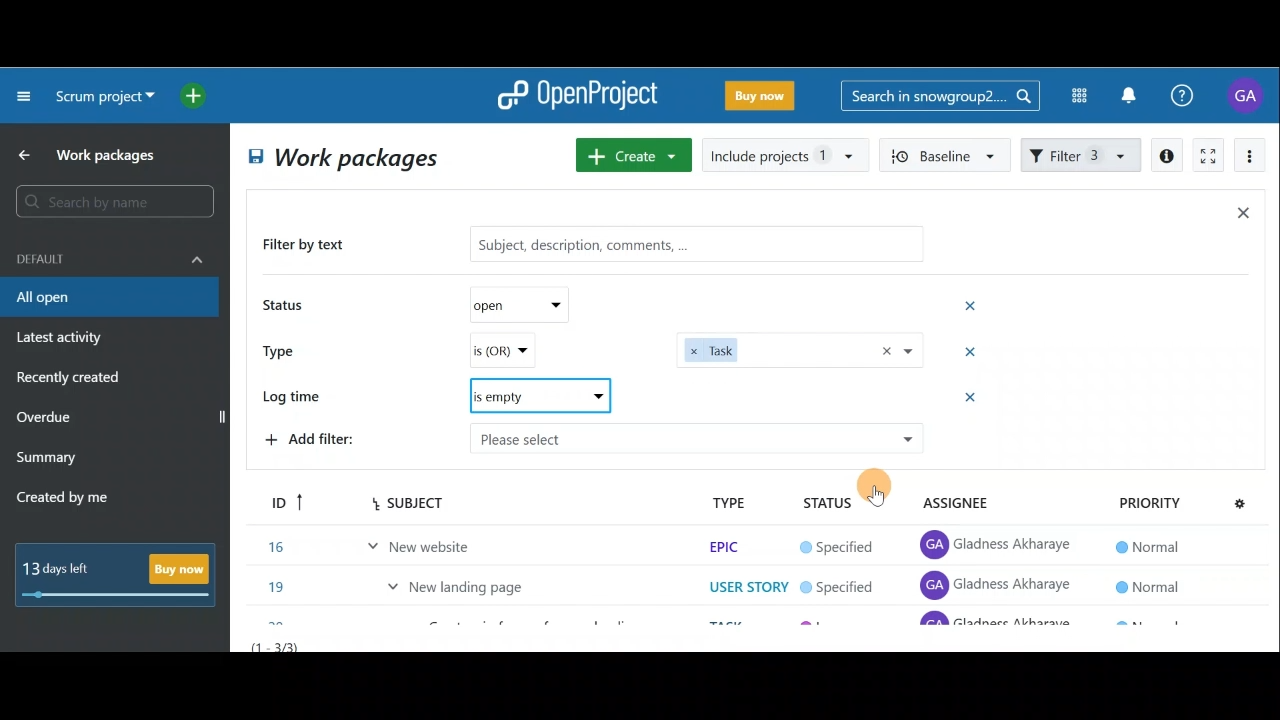 The height and width of the screenshot is (720, 1280). I want to click on , so click(695, 438).